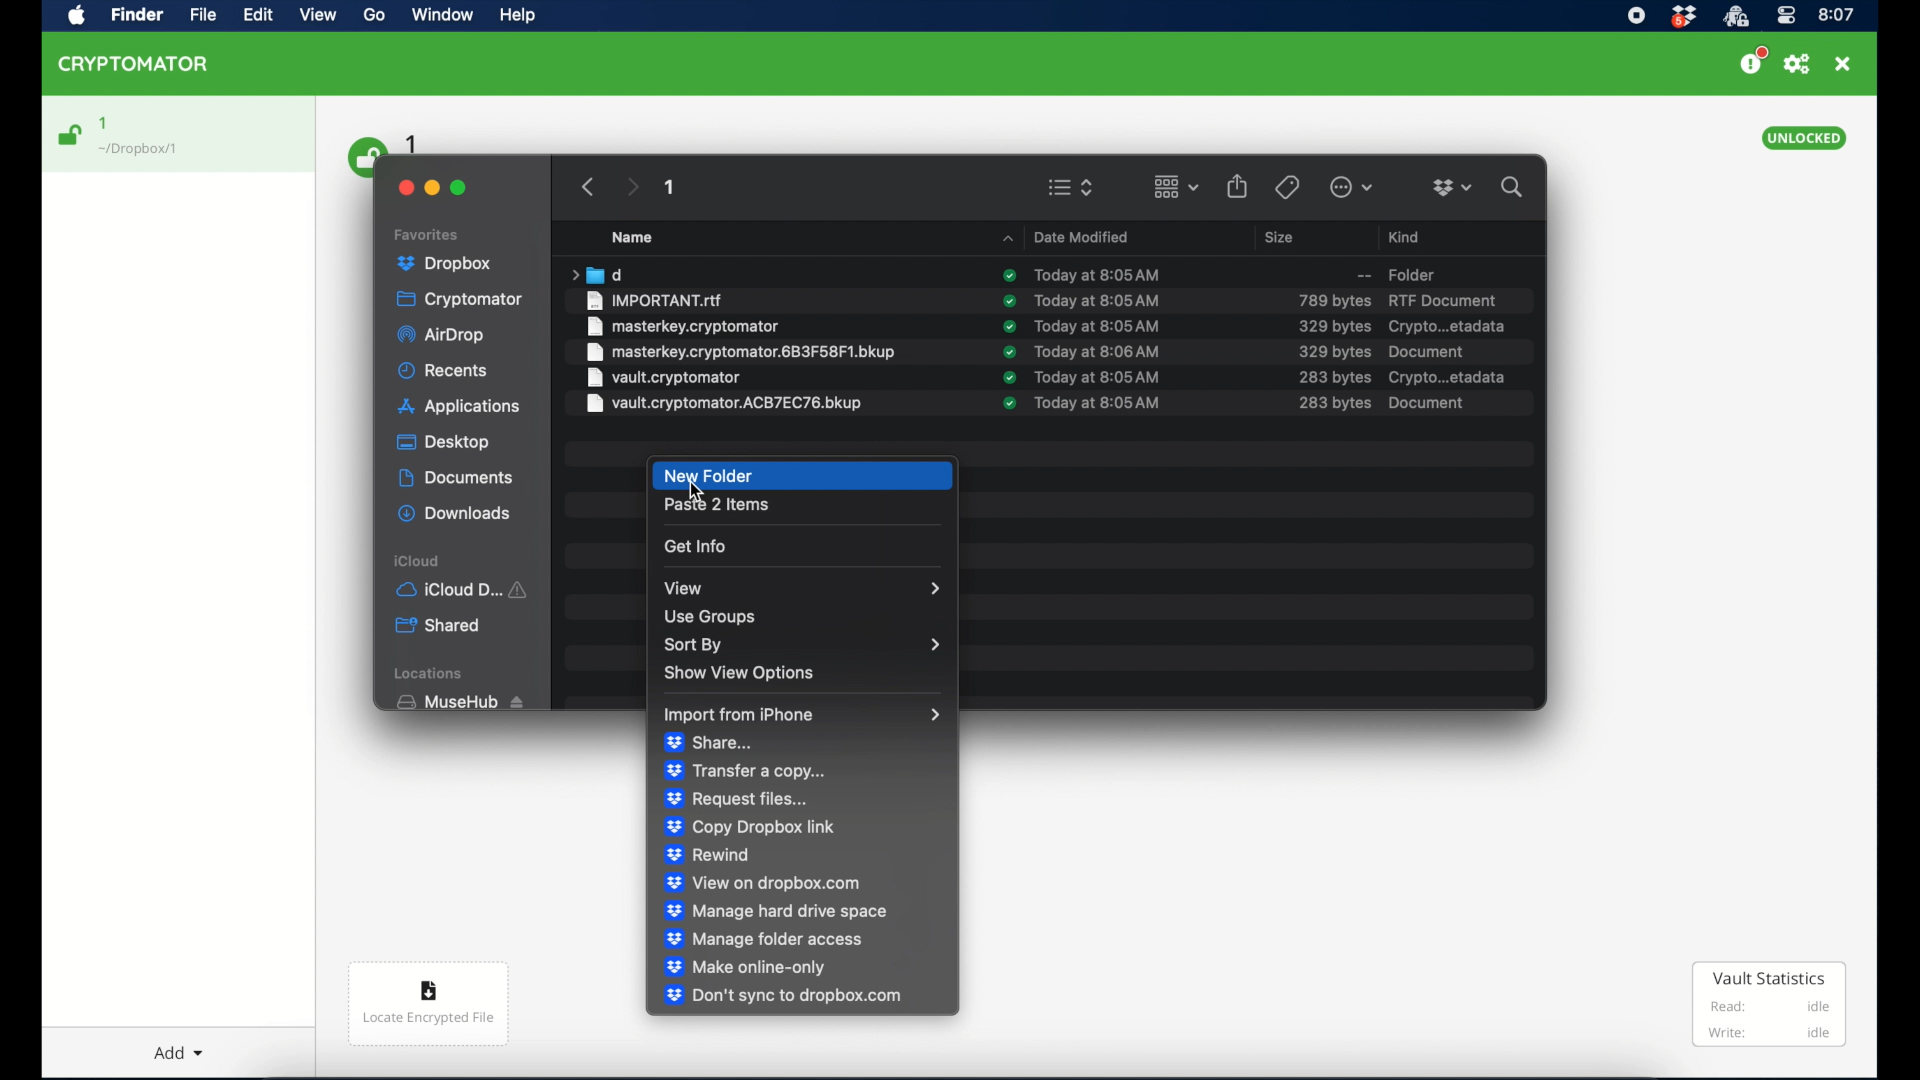 The image size is (1920, 1080). I want to click on size, so click(1333, 300).